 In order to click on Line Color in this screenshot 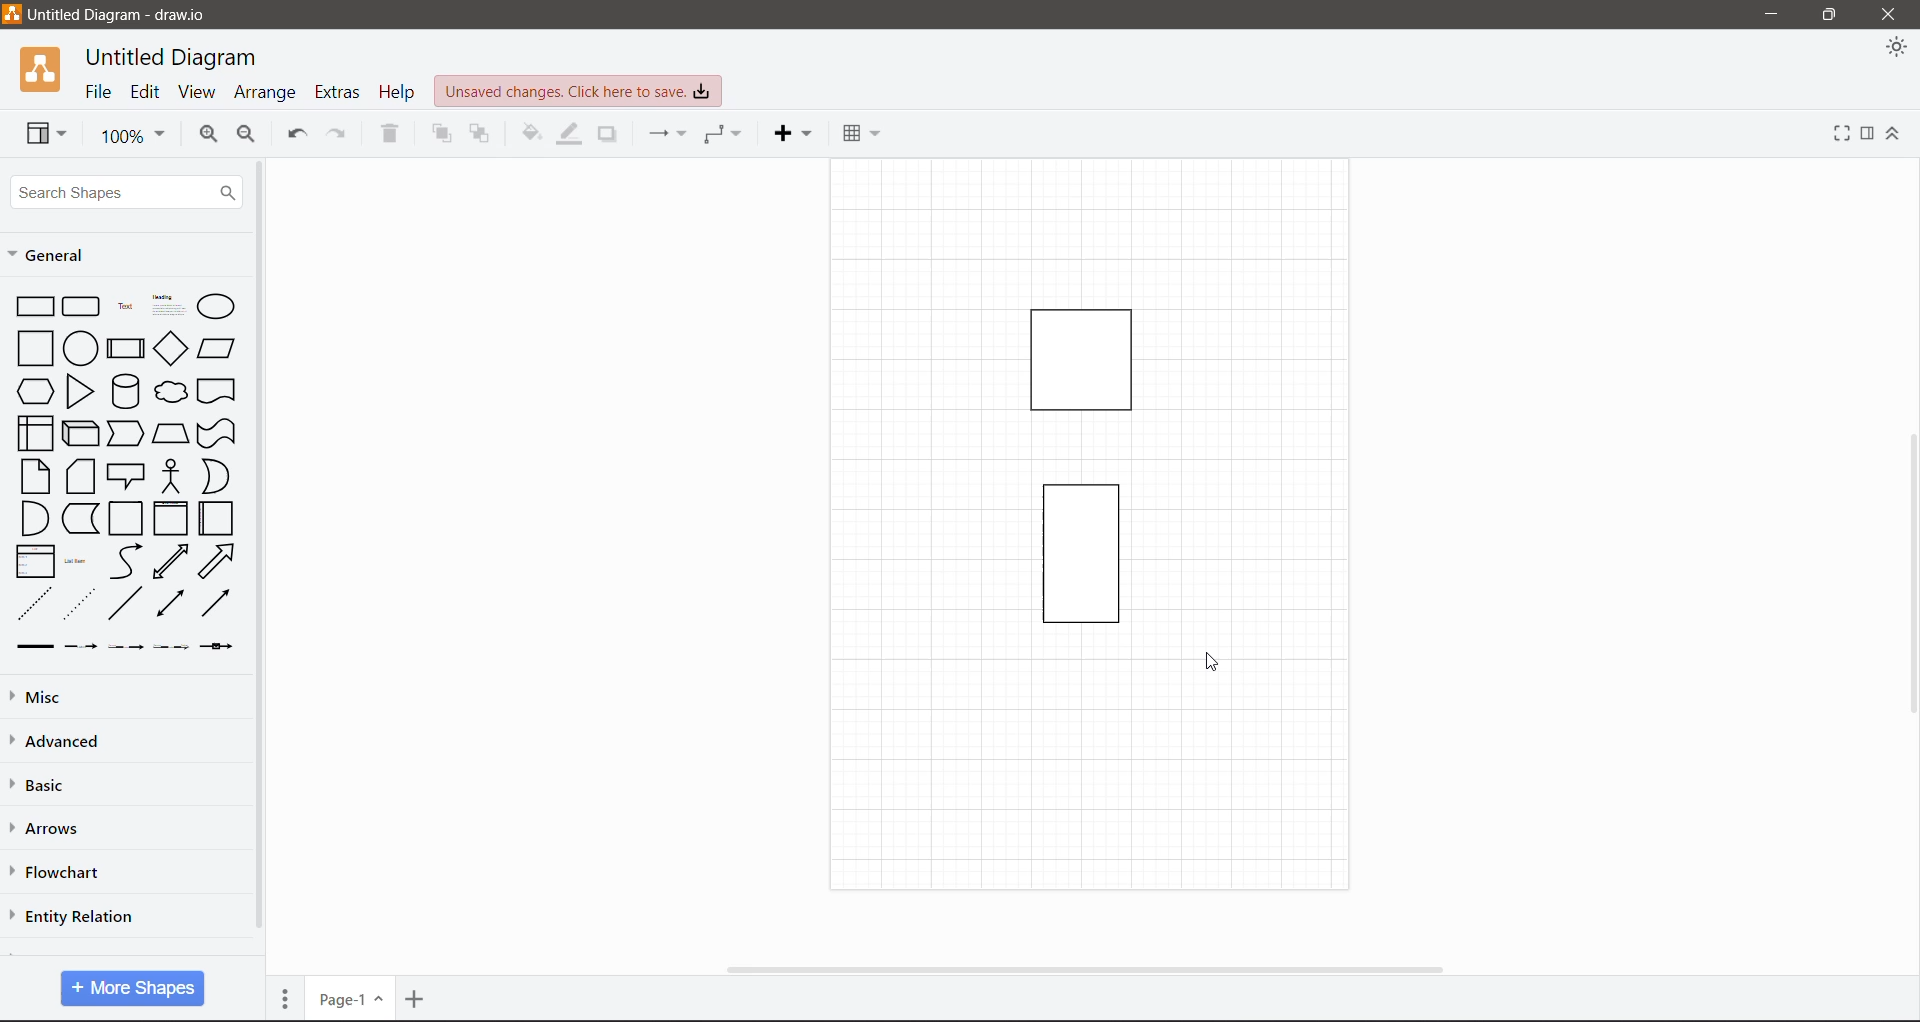, I will do `click(568, 136)`.